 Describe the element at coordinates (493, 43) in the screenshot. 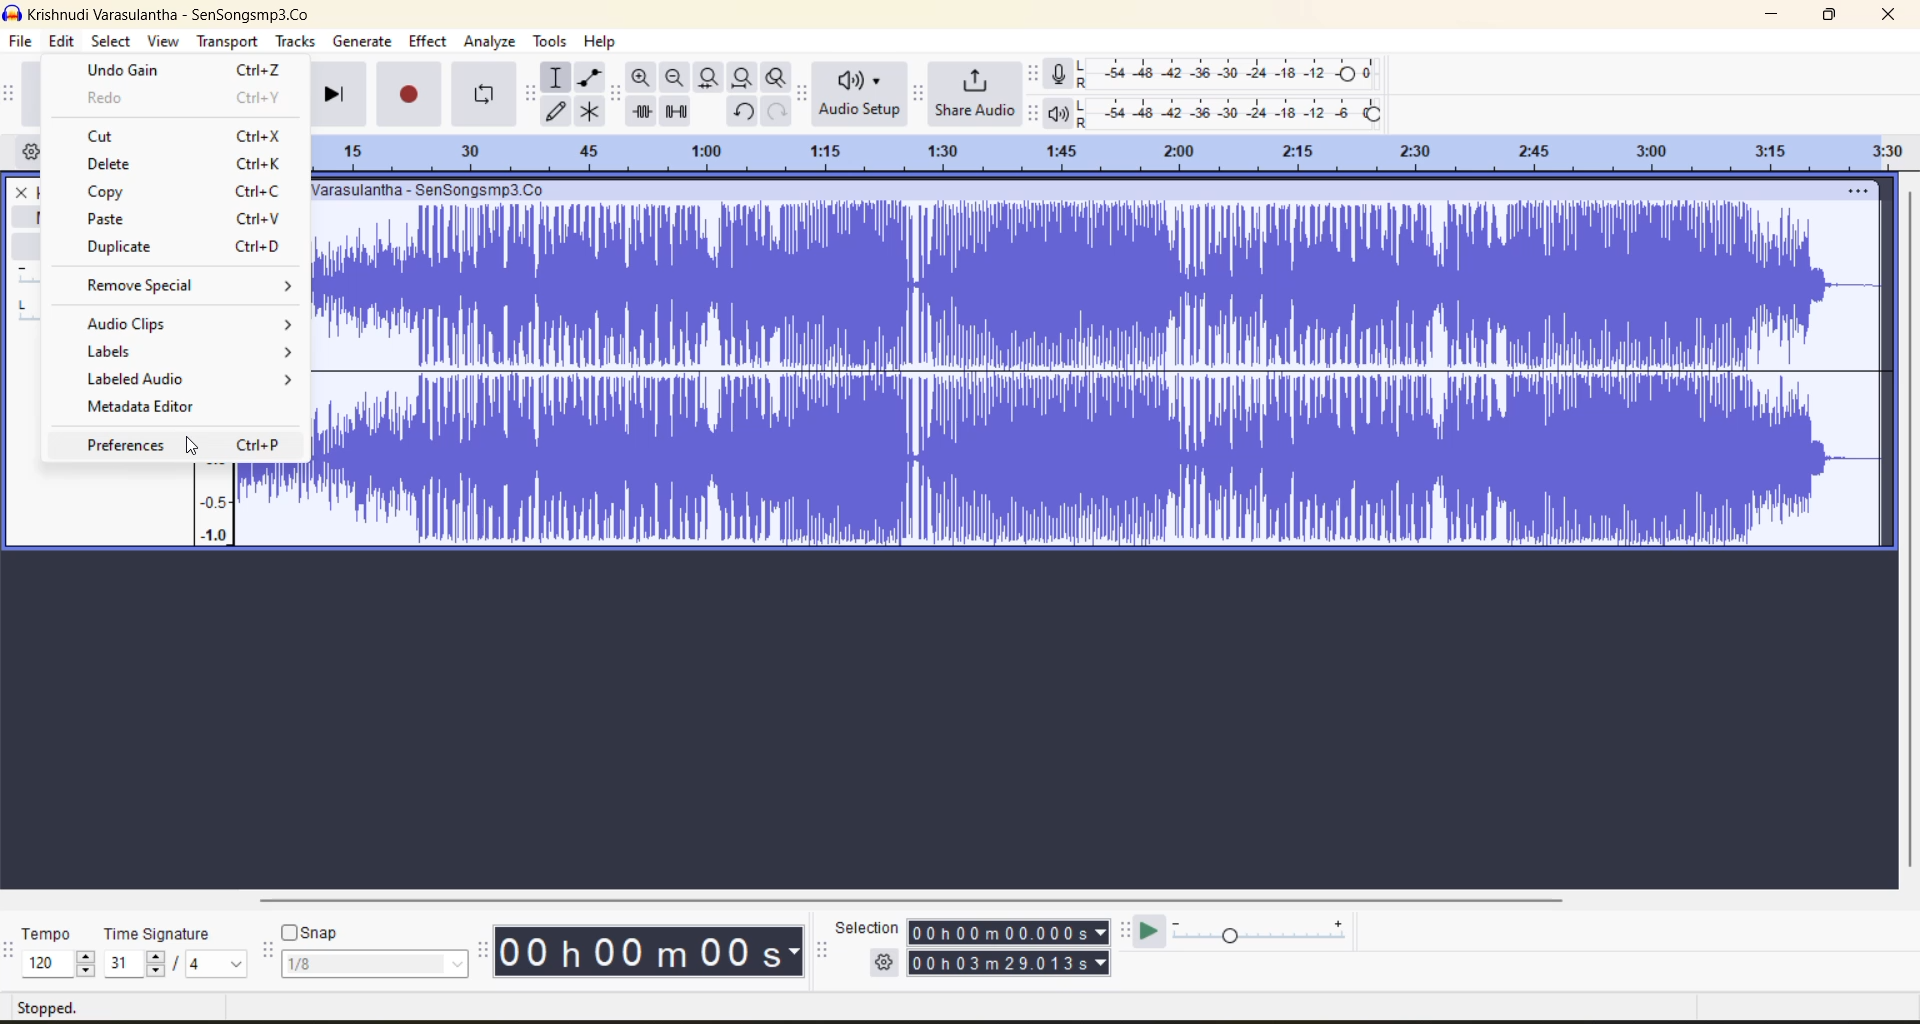

I see `analyze` at that location.